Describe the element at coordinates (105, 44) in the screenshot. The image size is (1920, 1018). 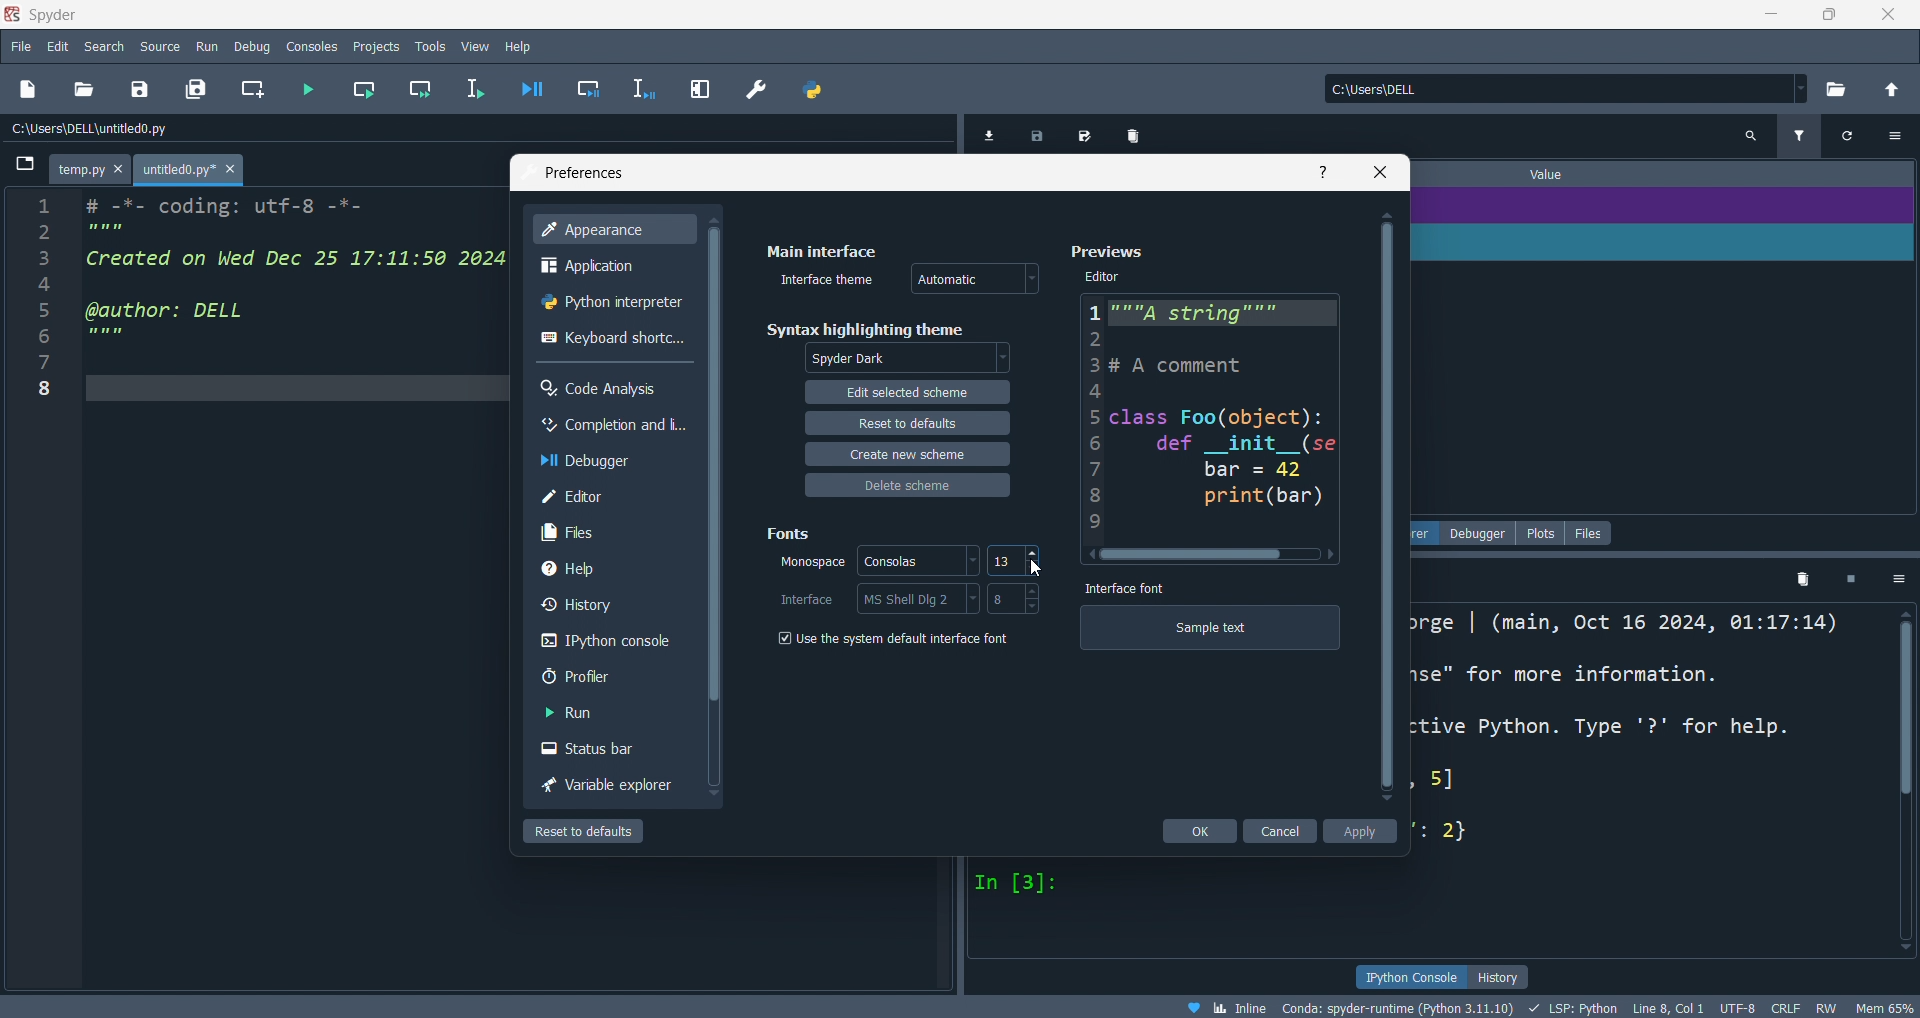
I see `search` at that location.